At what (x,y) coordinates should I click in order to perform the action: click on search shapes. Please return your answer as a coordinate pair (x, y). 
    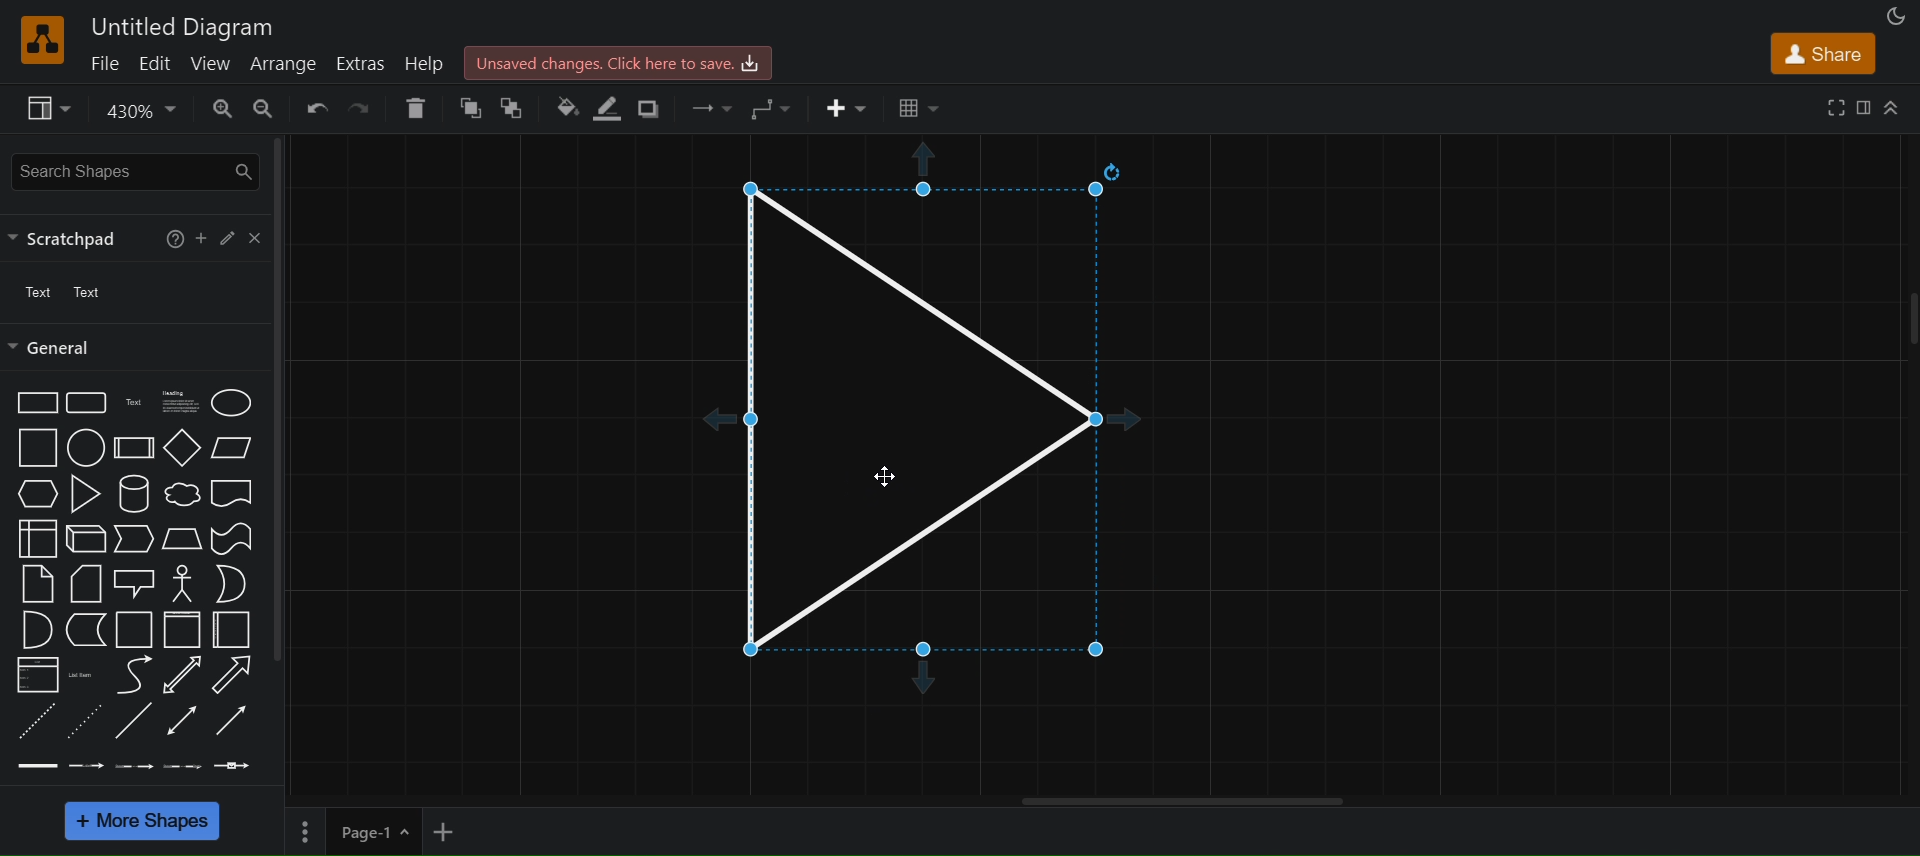
    Looking at the image, I should click on (138, 172).